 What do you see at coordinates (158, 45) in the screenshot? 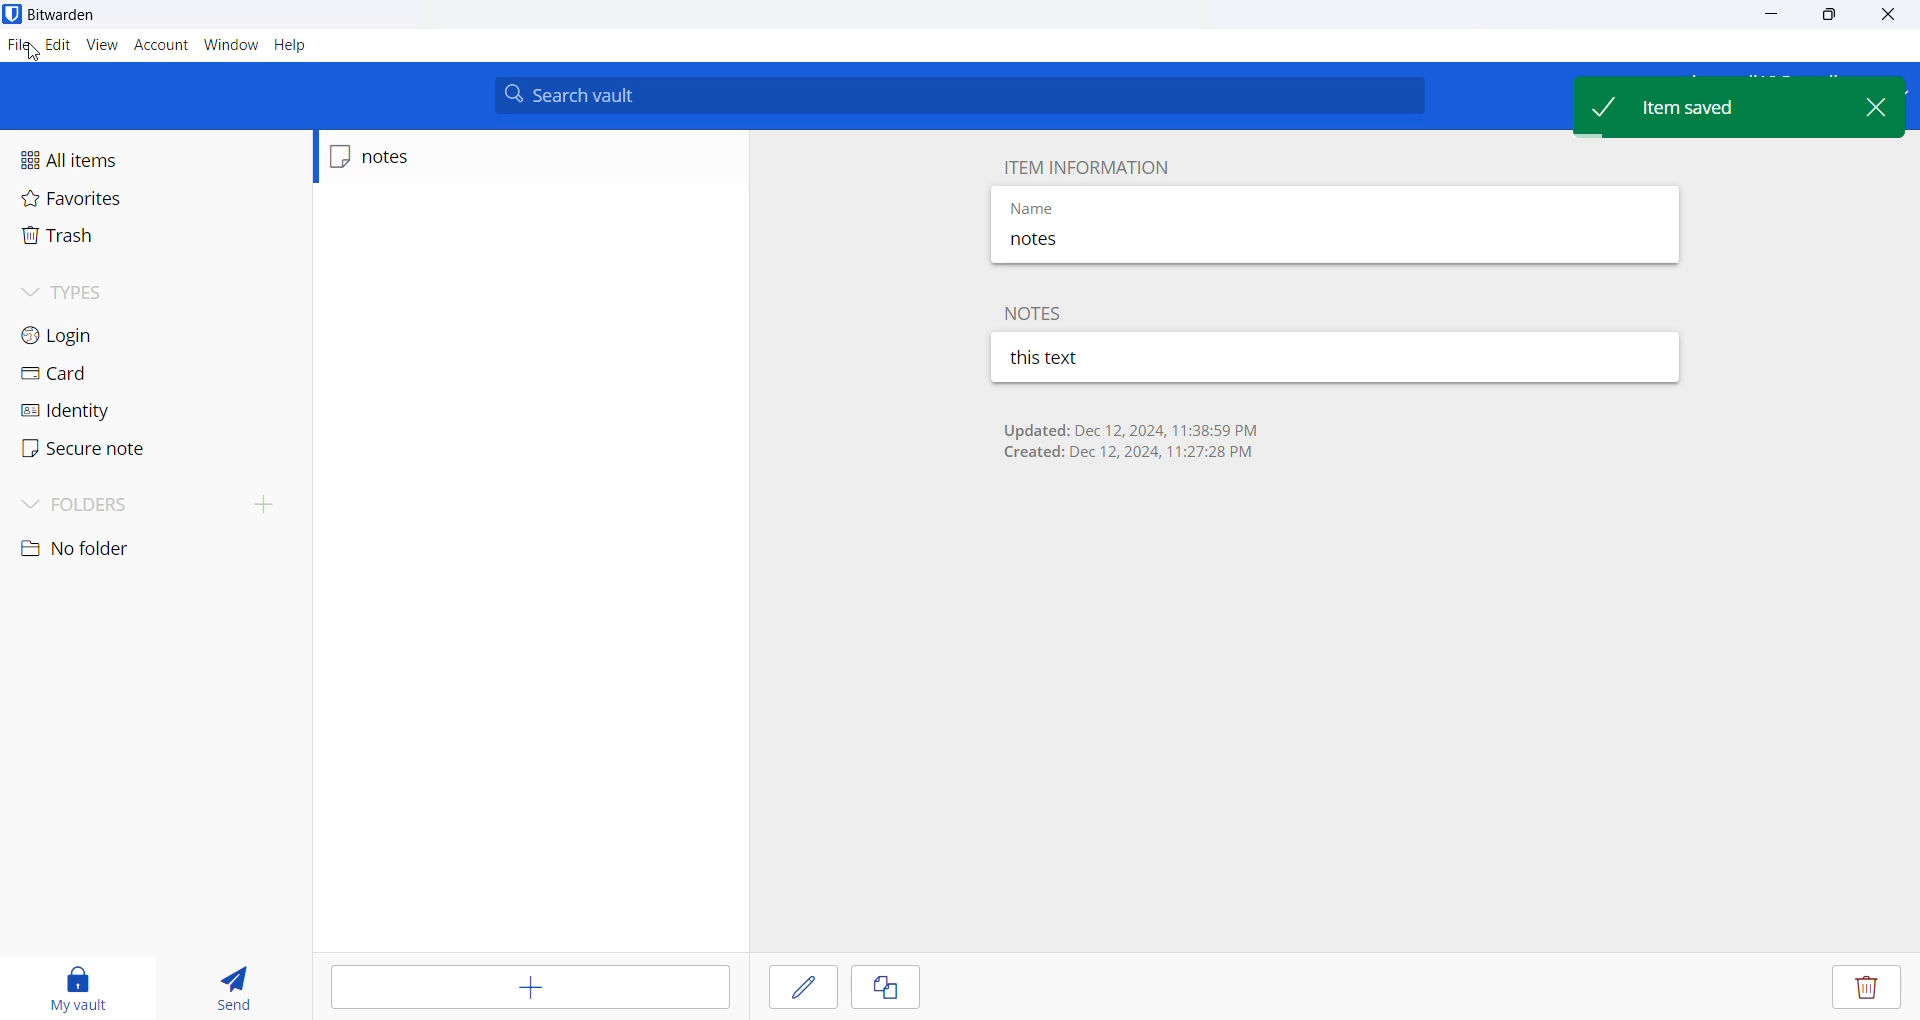
I see `account` at bounding box center [158, 45].